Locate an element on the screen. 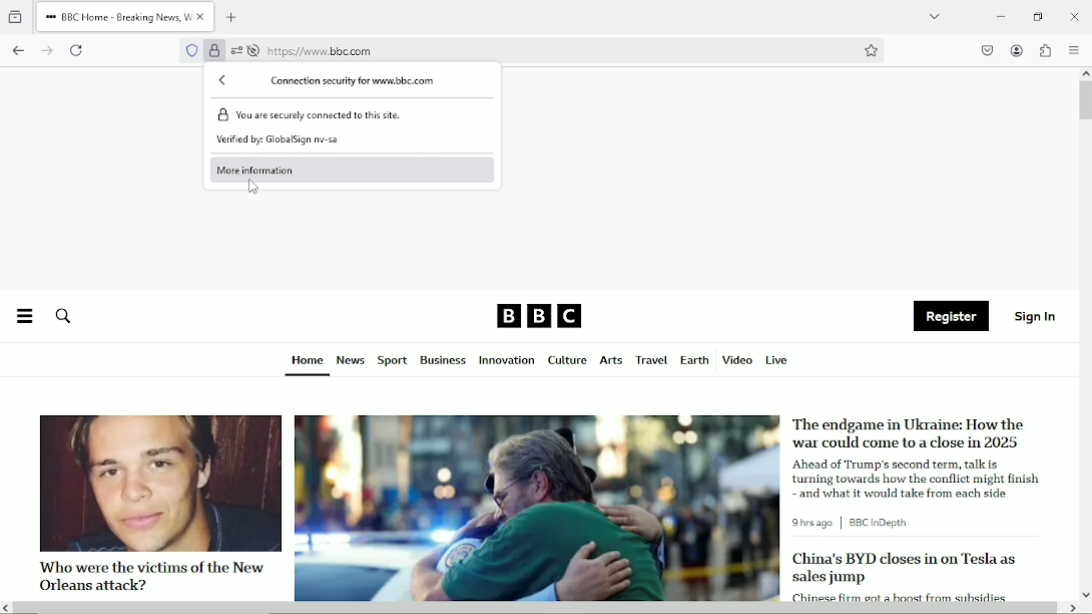 The image size is (1092, 614). Vertical scrollbar is located at coordinates (1085, 101).